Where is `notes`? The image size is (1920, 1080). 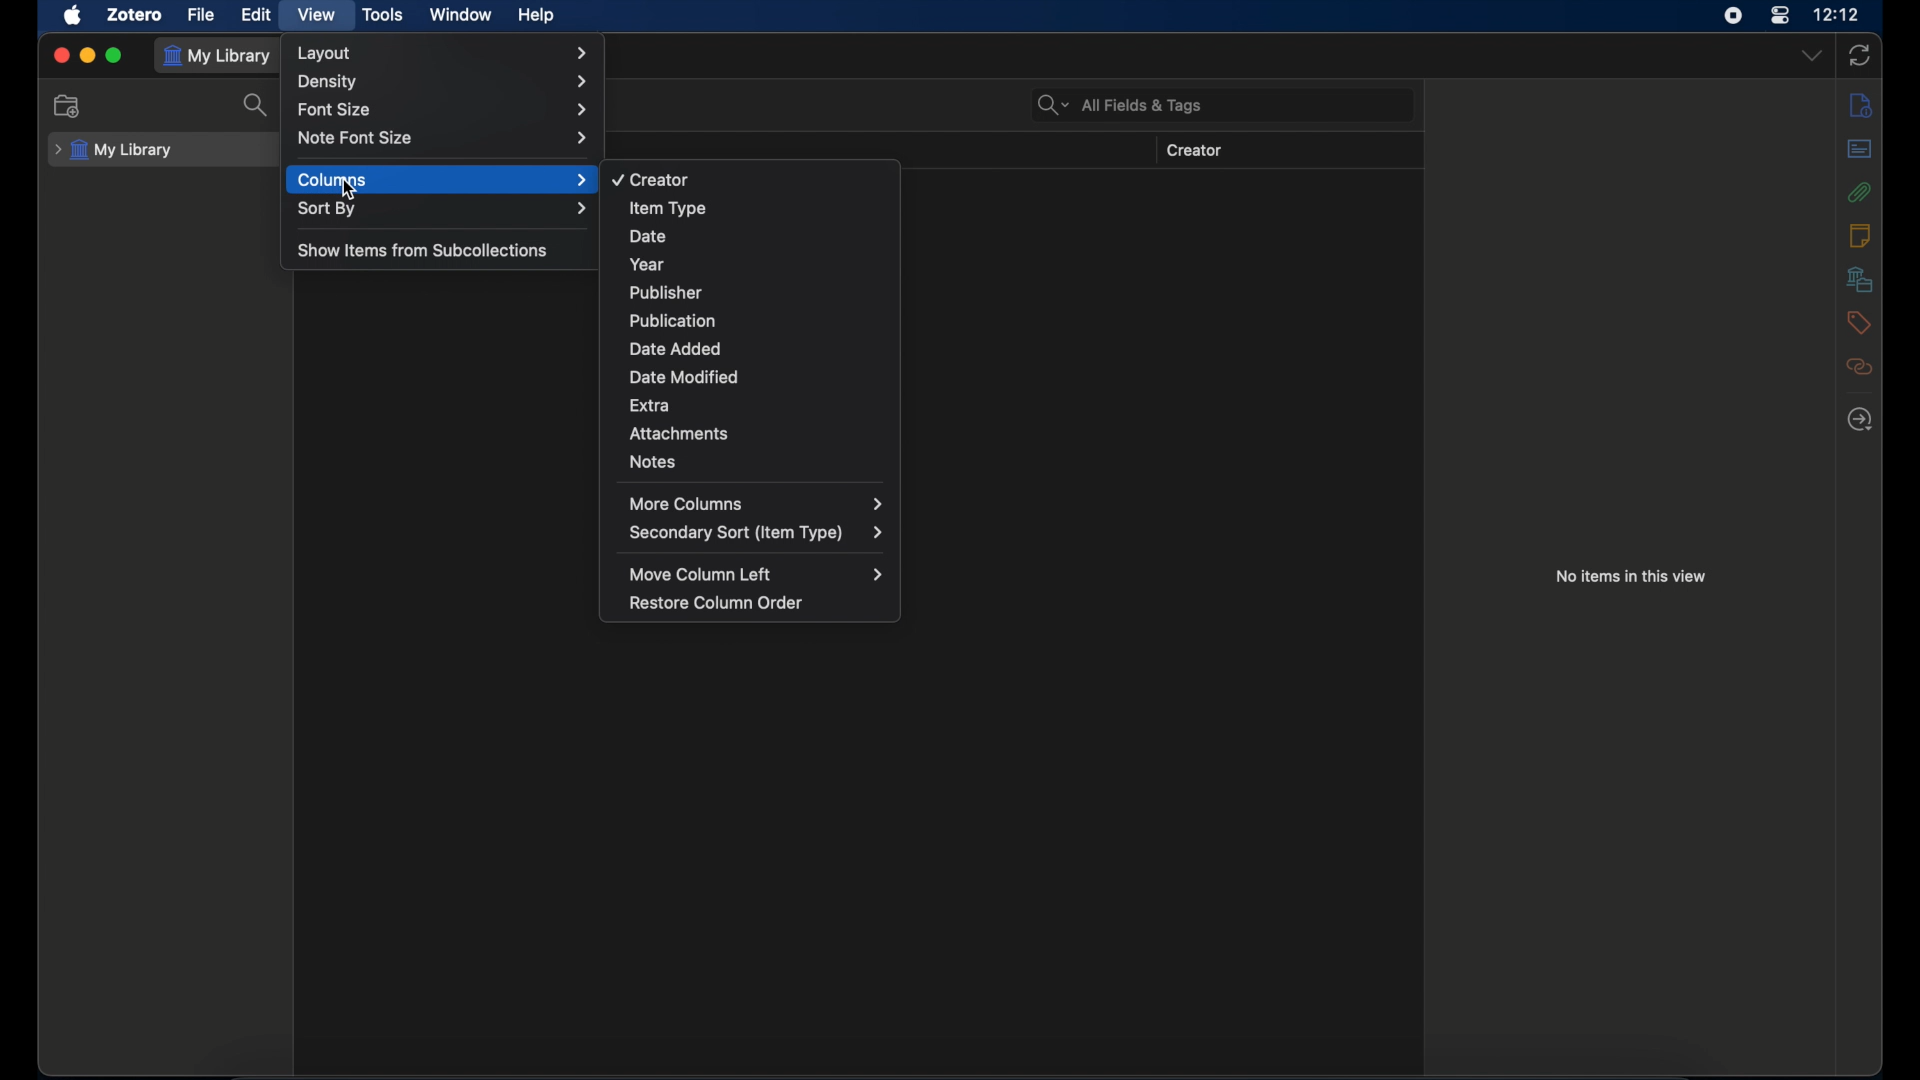 notes is located at coordinates (652, 461).